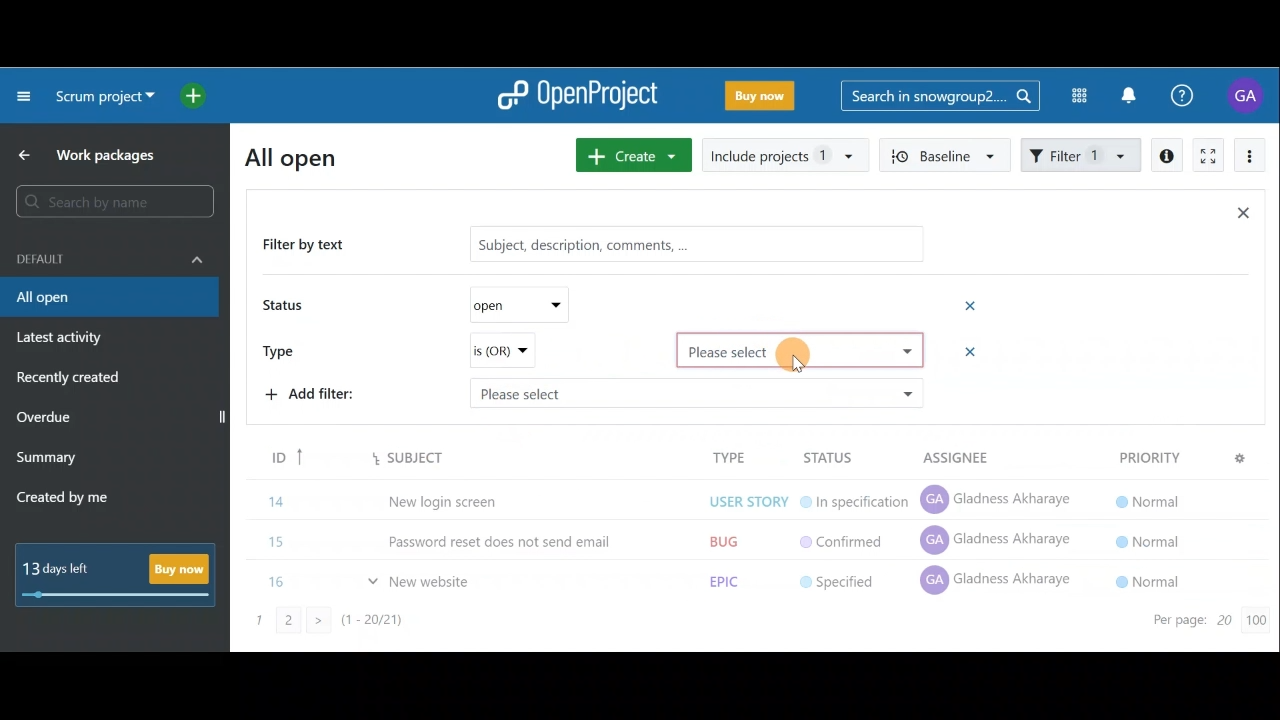  I want to click on Buy now, so click(122, 574).